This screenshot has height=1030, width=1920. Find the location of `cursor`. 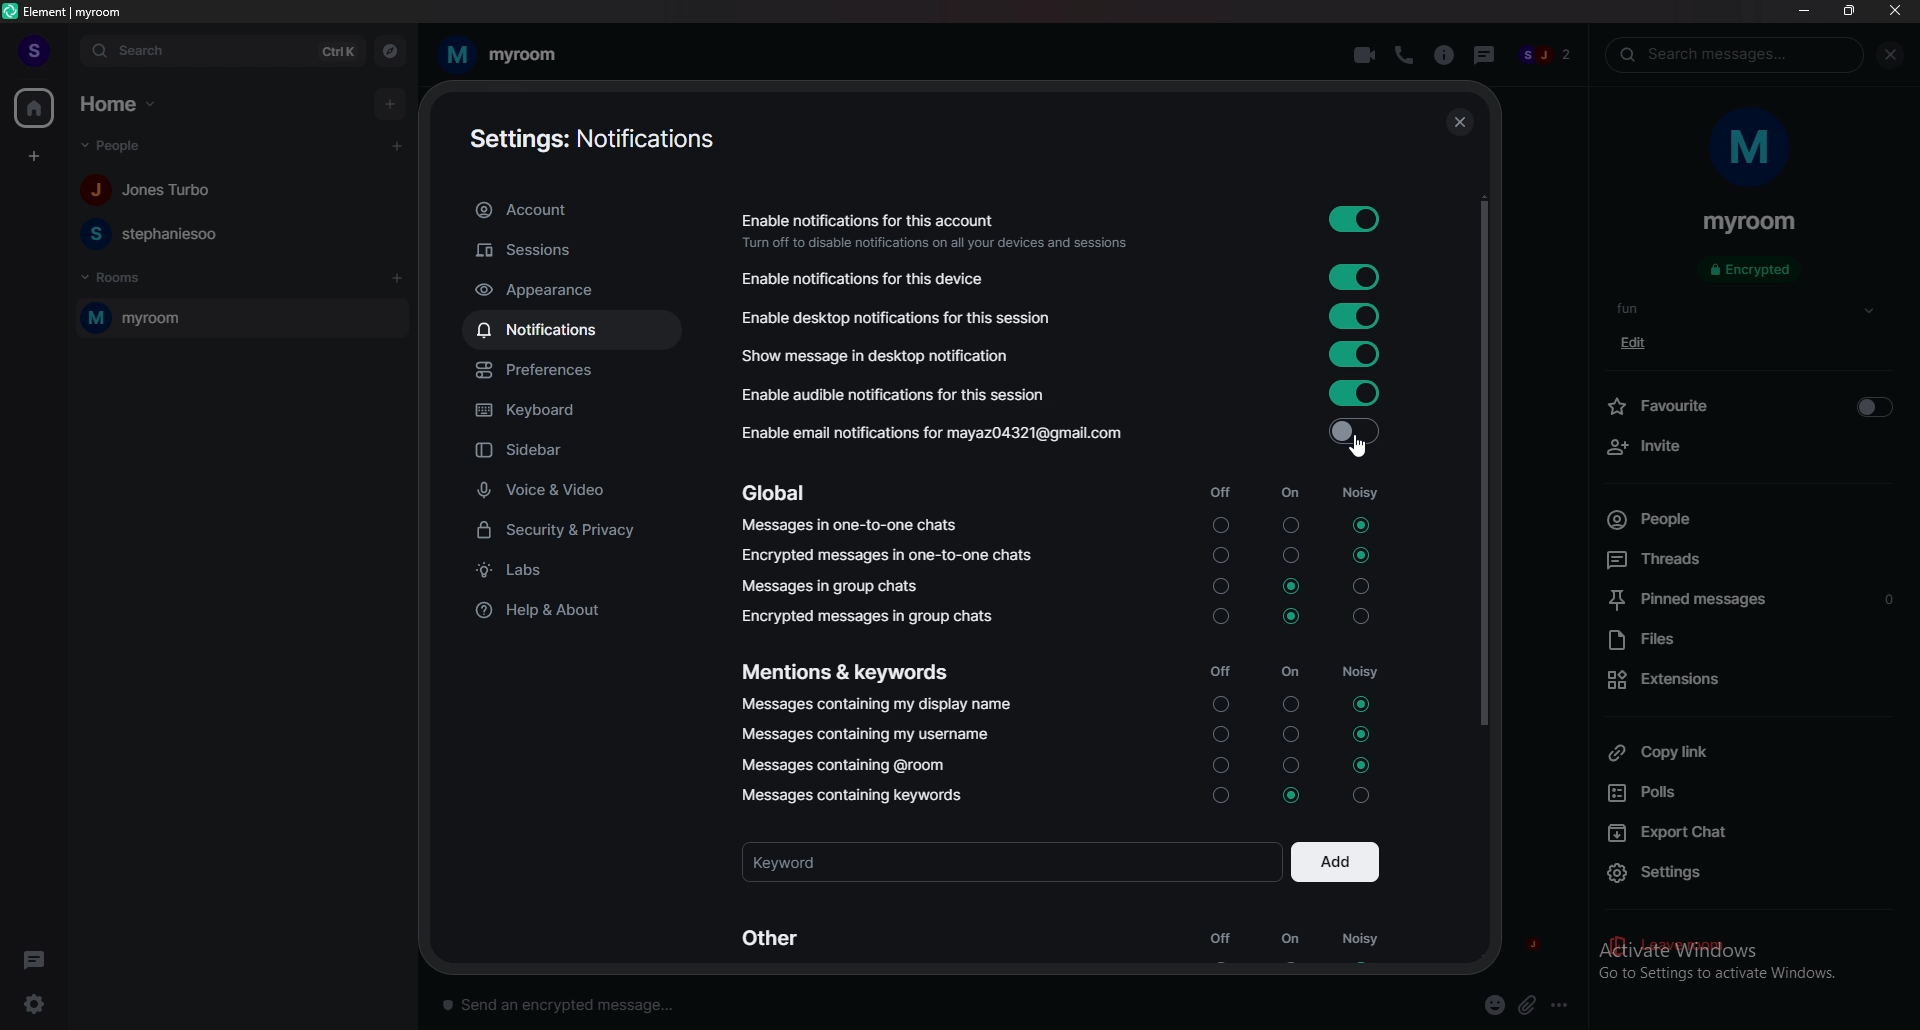

cursor is located at coordinates (1357, 447).